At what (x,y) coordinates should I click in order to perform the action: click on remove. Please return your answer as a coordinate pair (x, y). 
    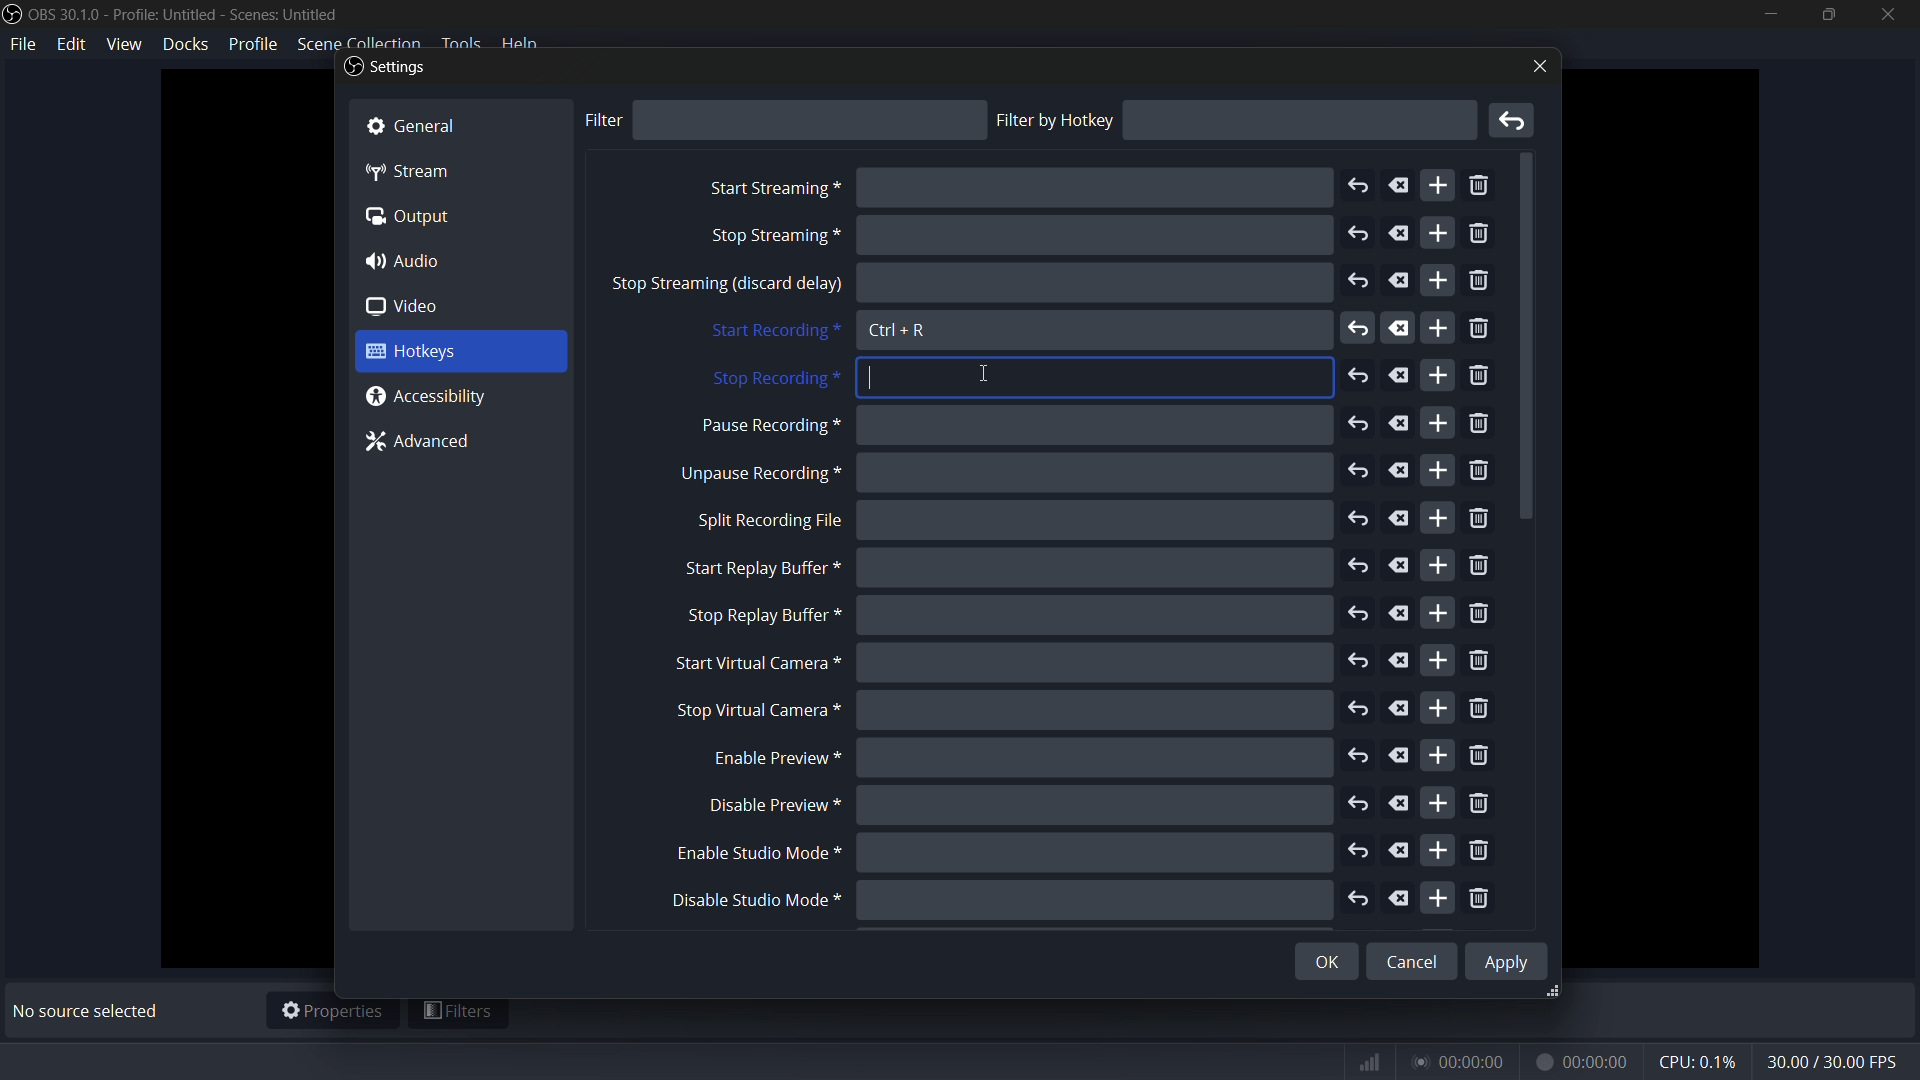
    Looking at the image, I should click on (1481, 710).